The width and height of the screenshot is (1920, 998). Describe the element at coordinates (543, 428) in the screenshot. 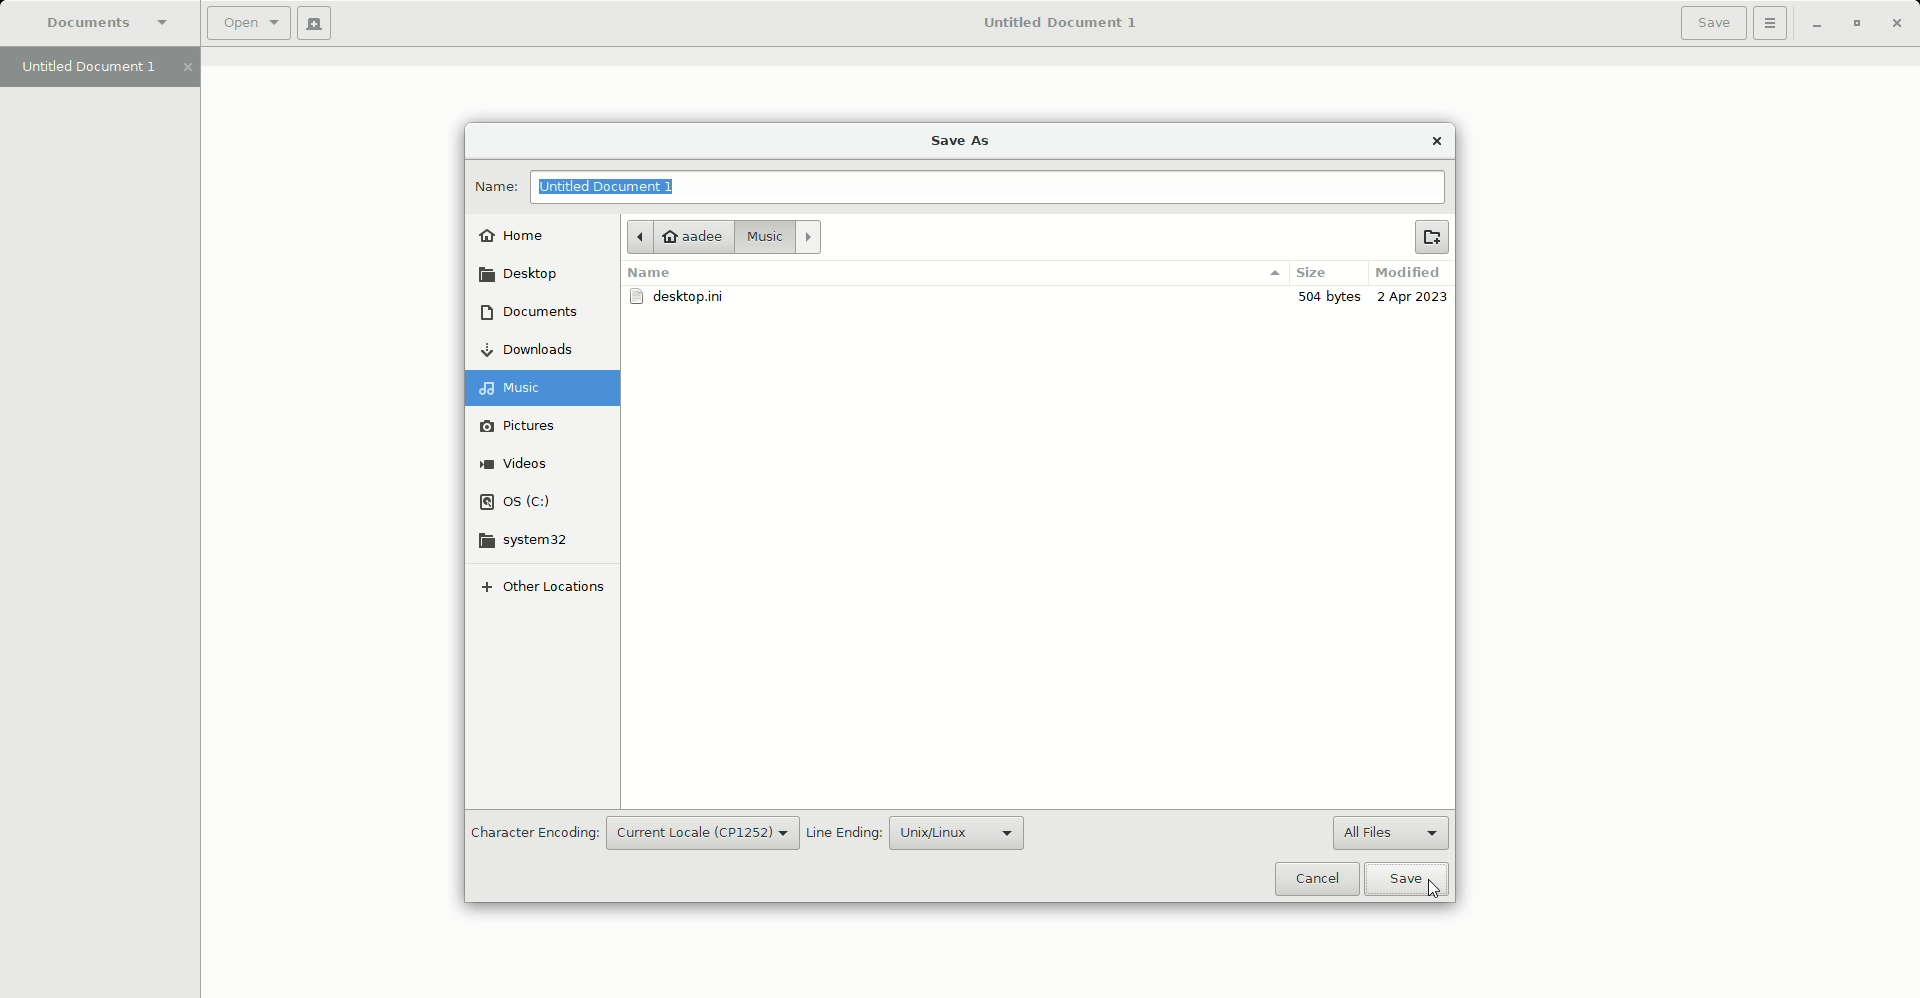

I see `Pictures` at that location.